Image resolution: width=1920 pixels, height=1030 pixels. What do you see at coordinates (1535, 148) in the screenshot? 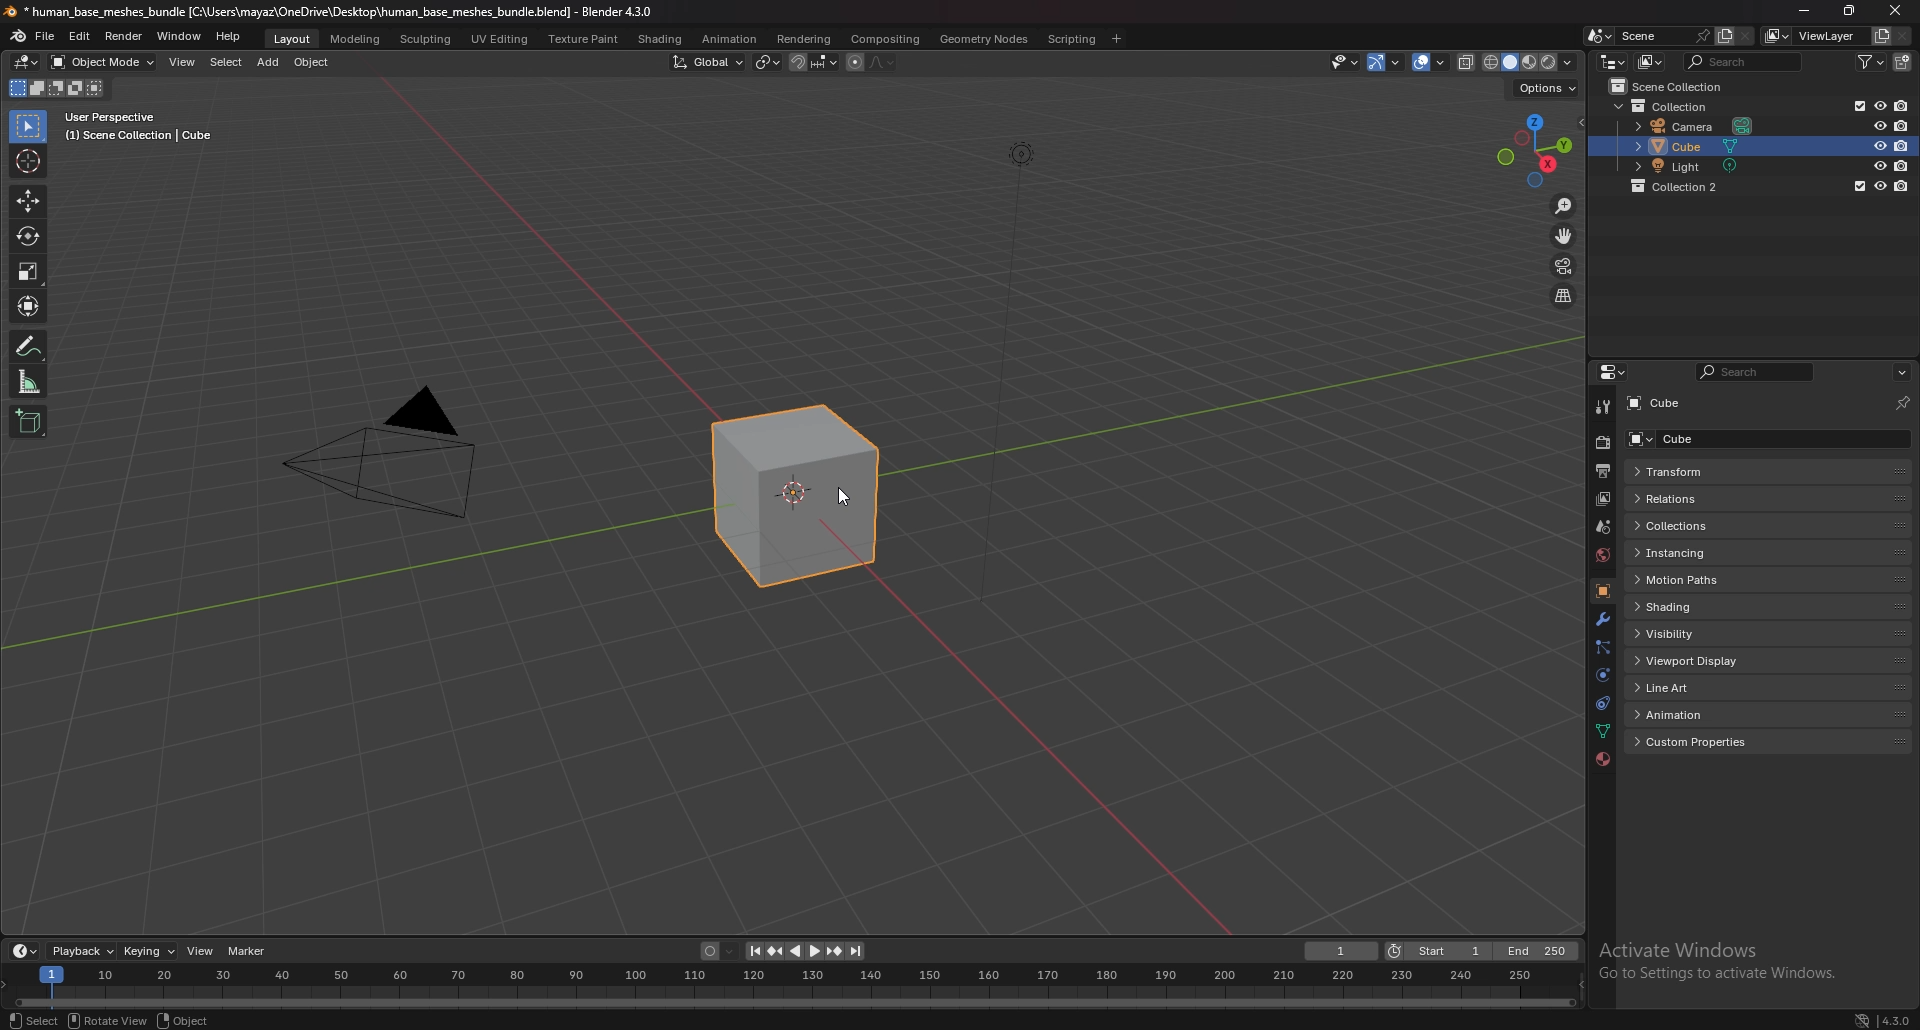
I see `use a preset viewport` at bounding box center [1535, 148].